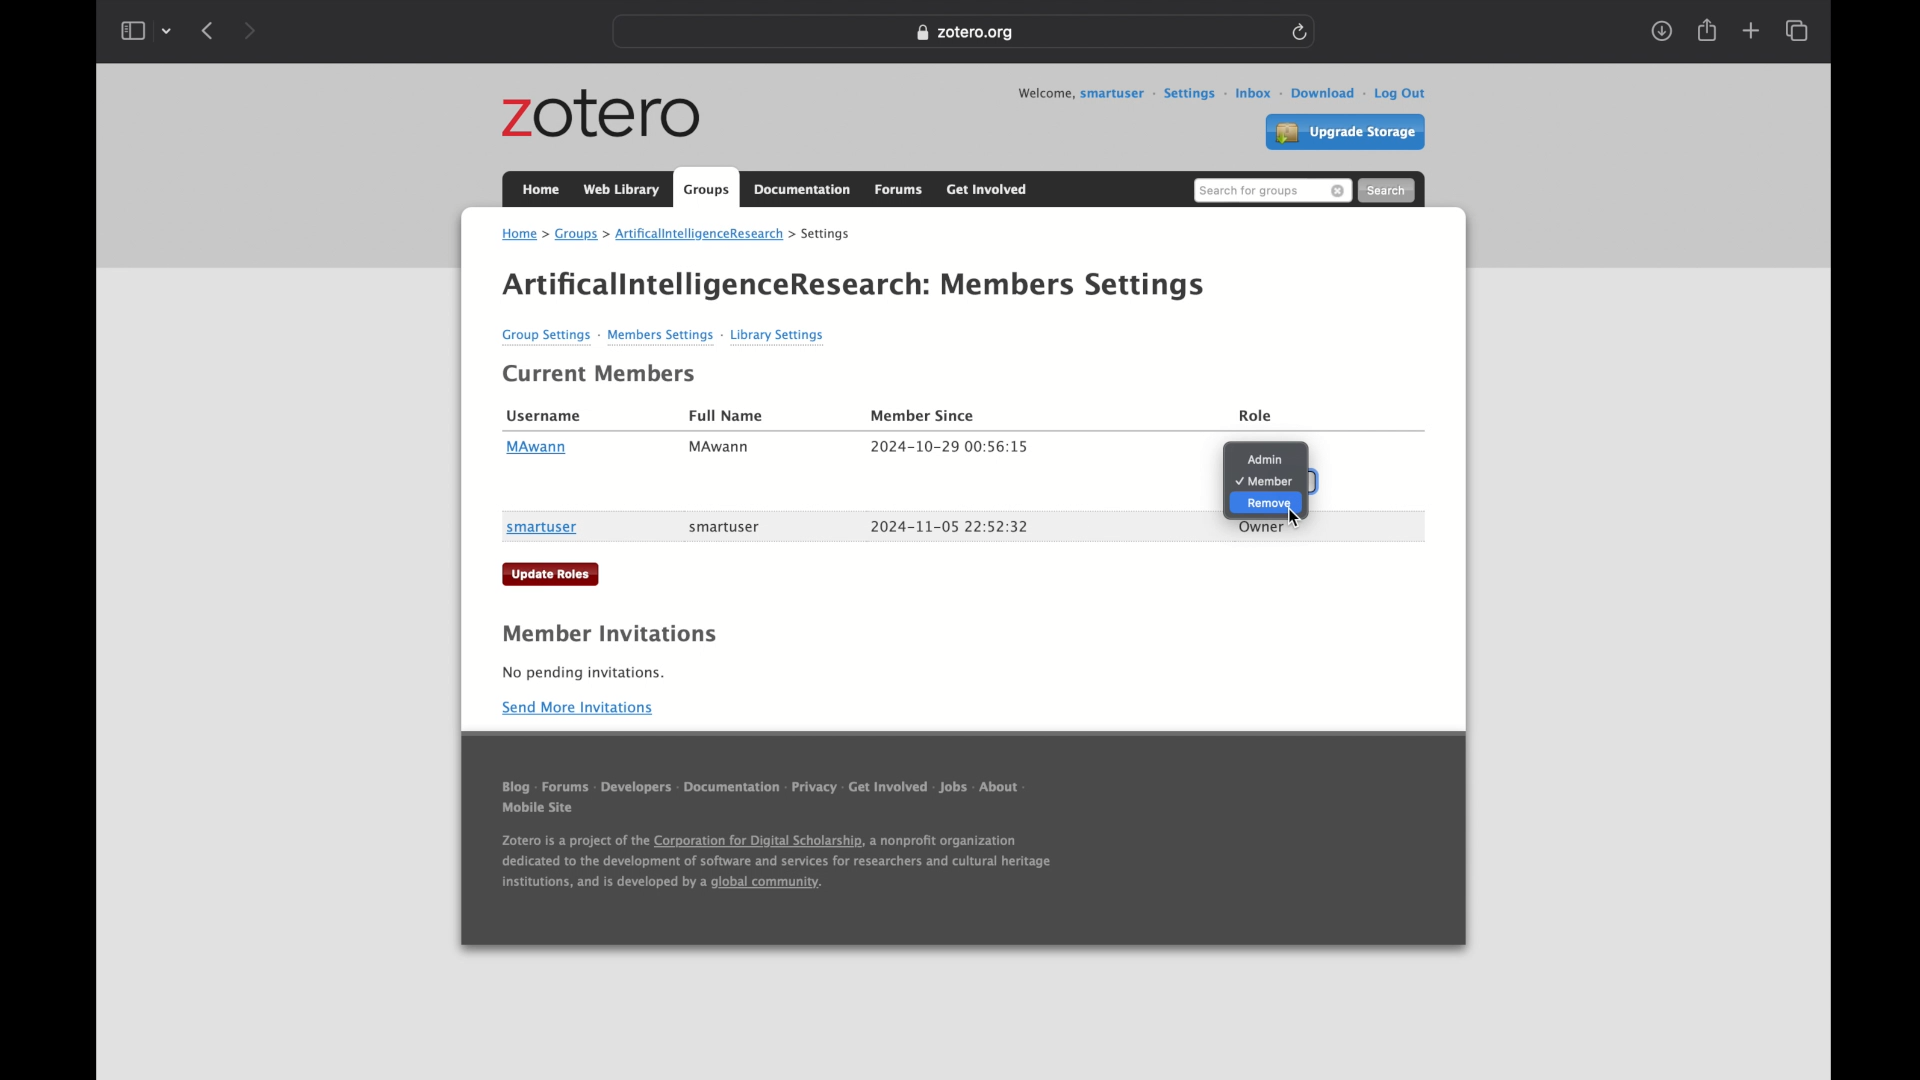 The height and width of the screenshot is (1080, 1920). What do you see at coordinates (1799, 31) in the screenshot?
I see `show tab overview` at bounding box center [1799, 31].